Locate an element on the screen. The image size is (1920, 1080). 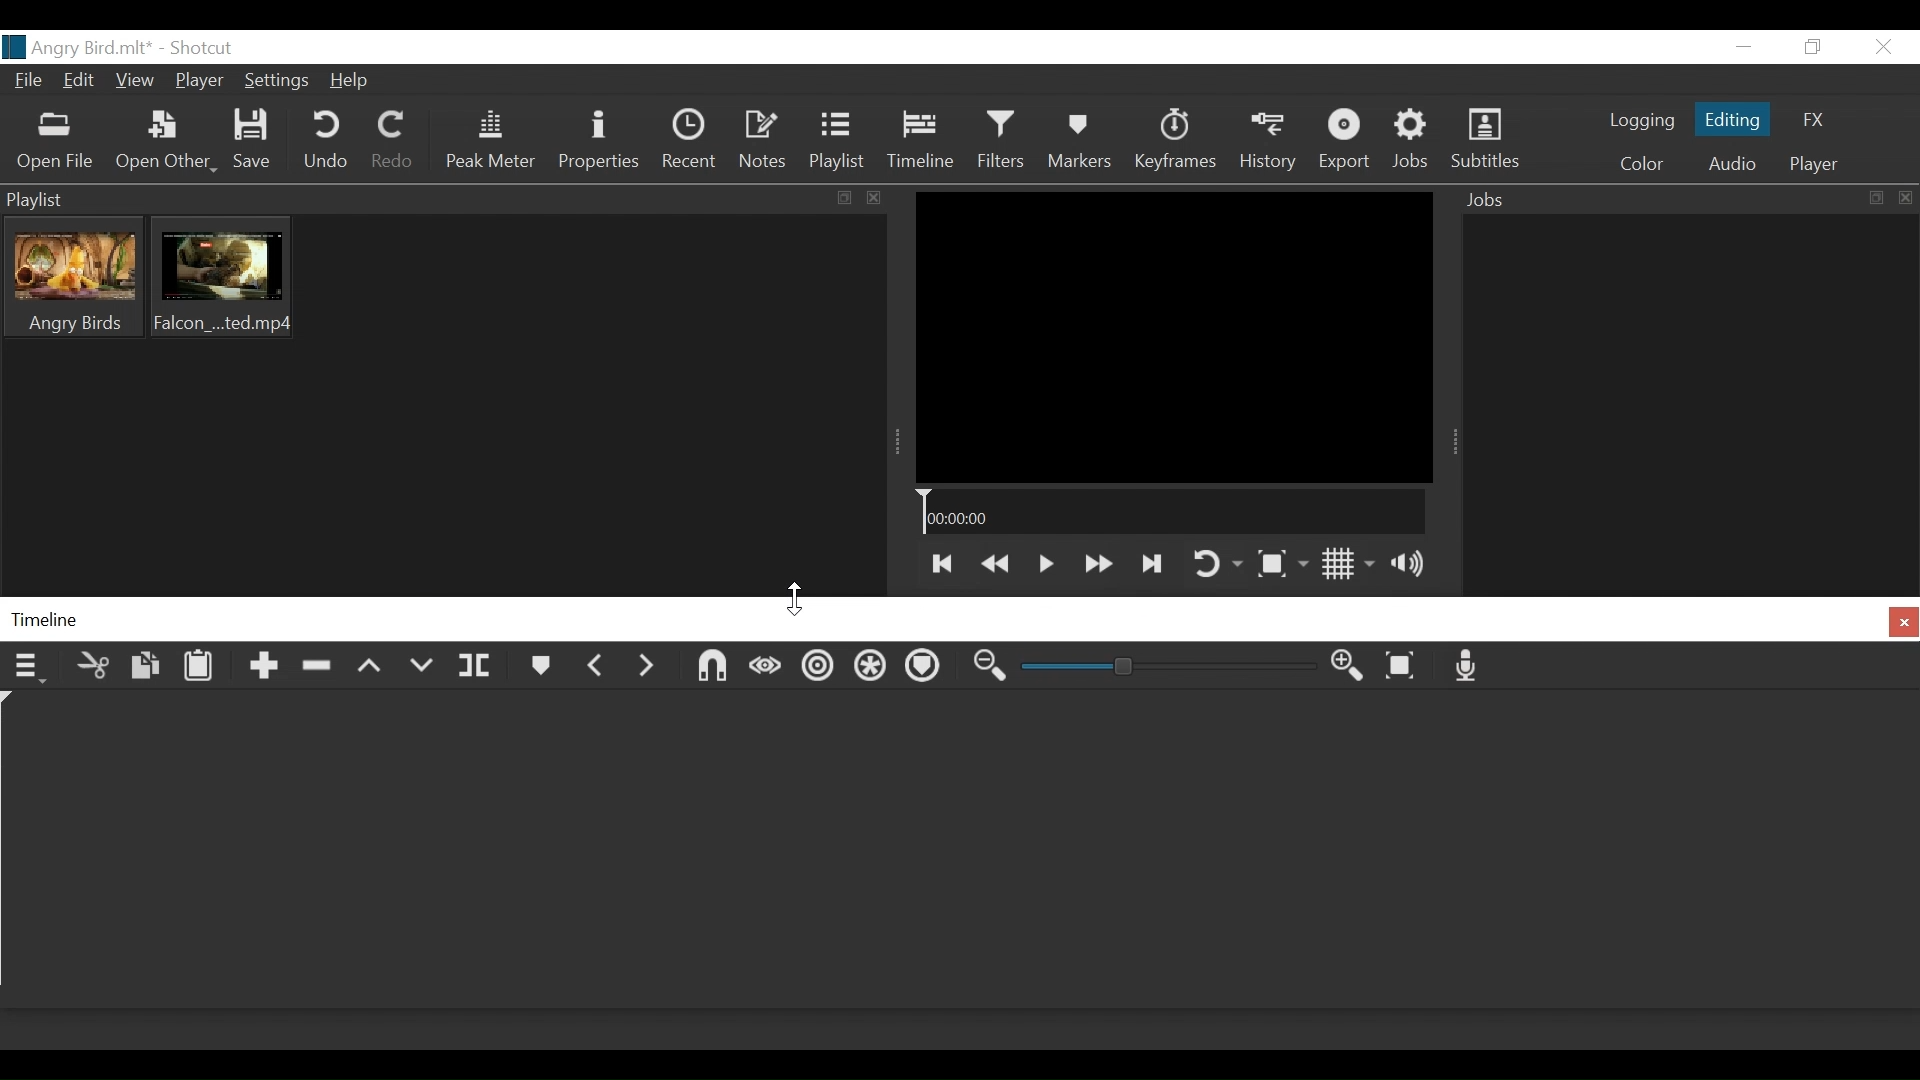
Markers is located at coordinates (1082, 141).